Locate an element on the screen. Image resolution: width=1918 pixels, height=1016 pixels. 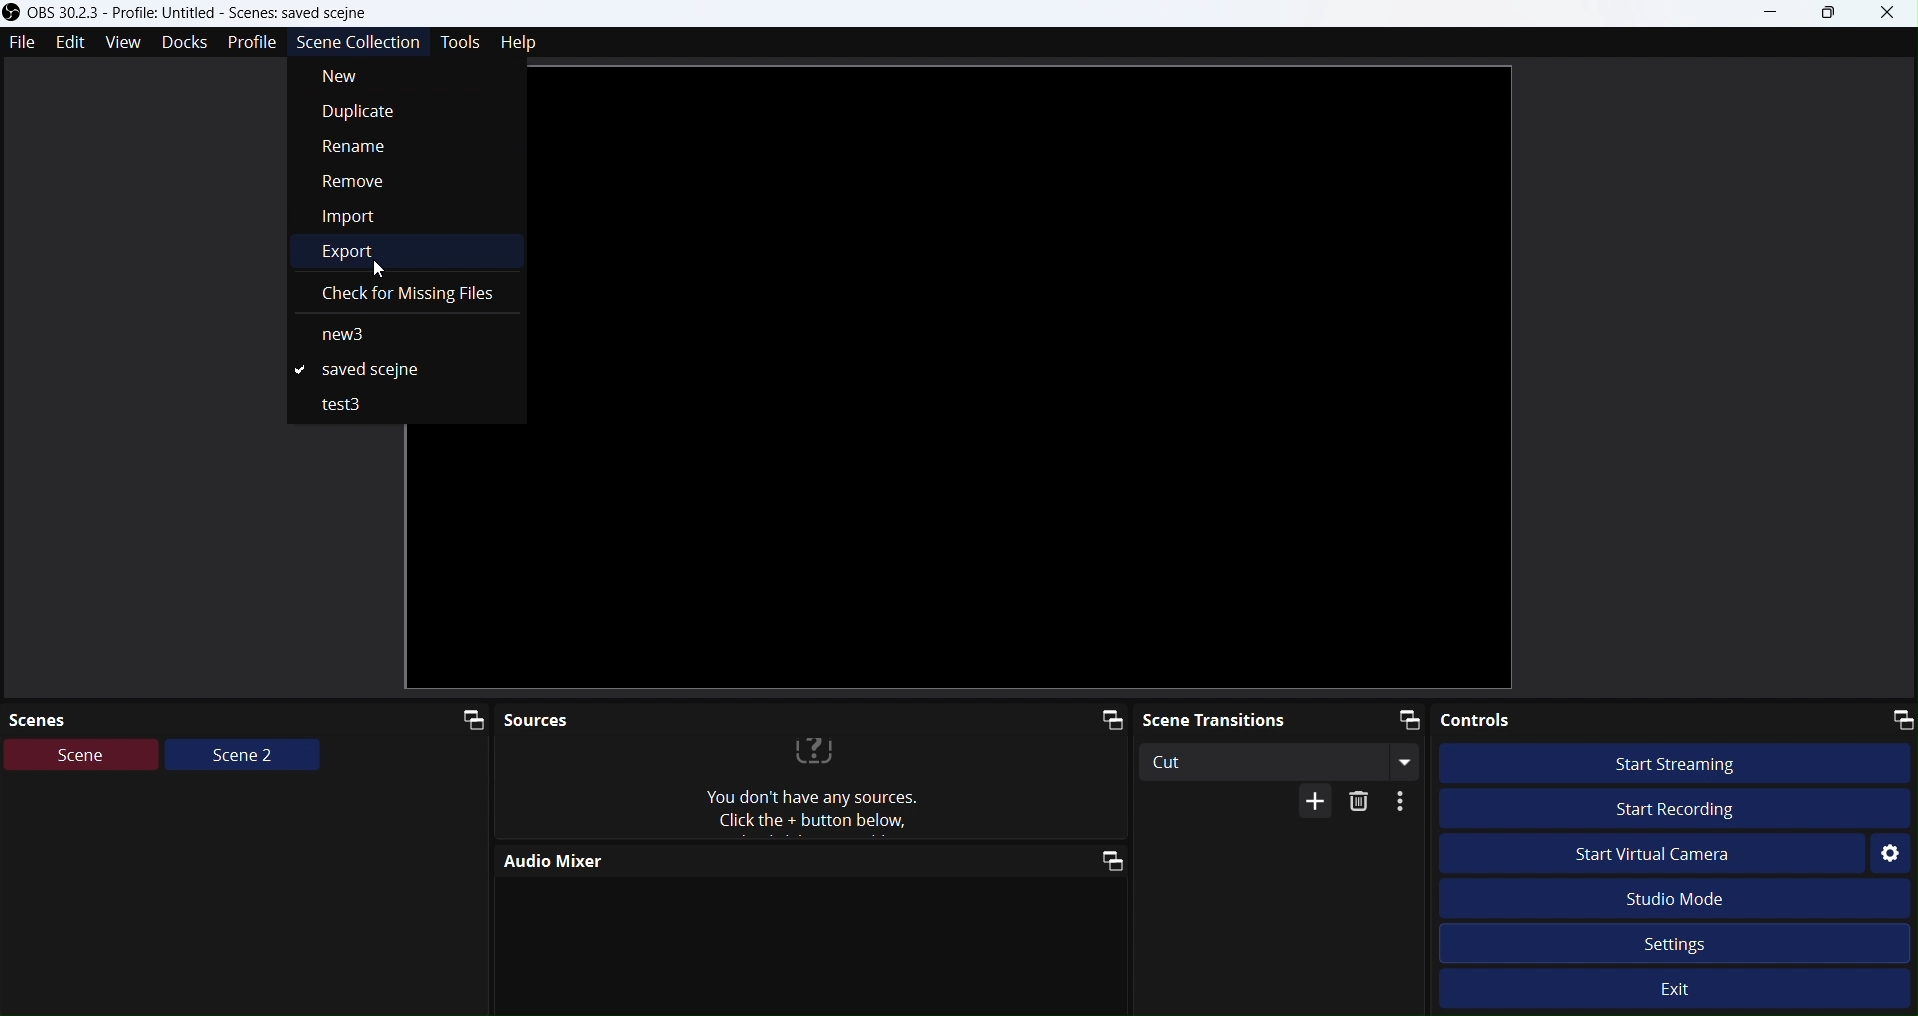
Scene is located at coordinates (82, 755).